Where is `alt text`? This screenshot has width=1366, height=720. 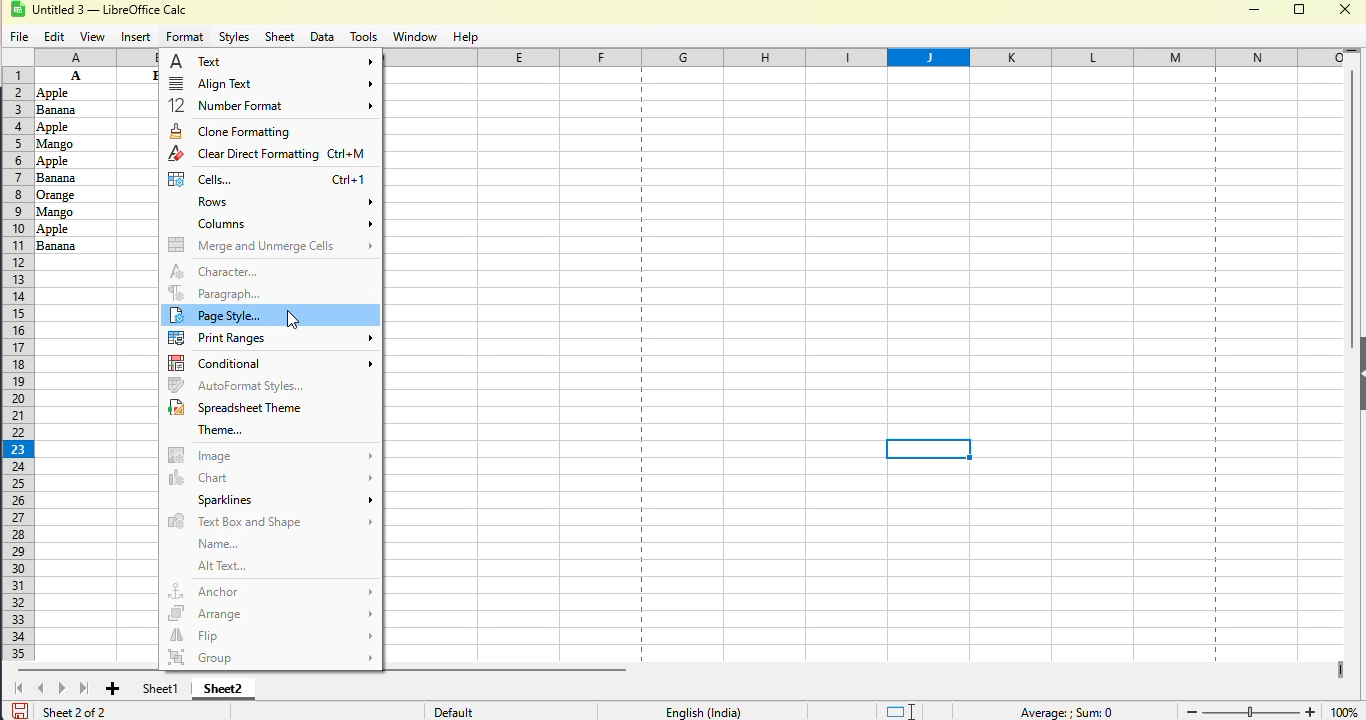
alt text is located at coordinates (222, 566).